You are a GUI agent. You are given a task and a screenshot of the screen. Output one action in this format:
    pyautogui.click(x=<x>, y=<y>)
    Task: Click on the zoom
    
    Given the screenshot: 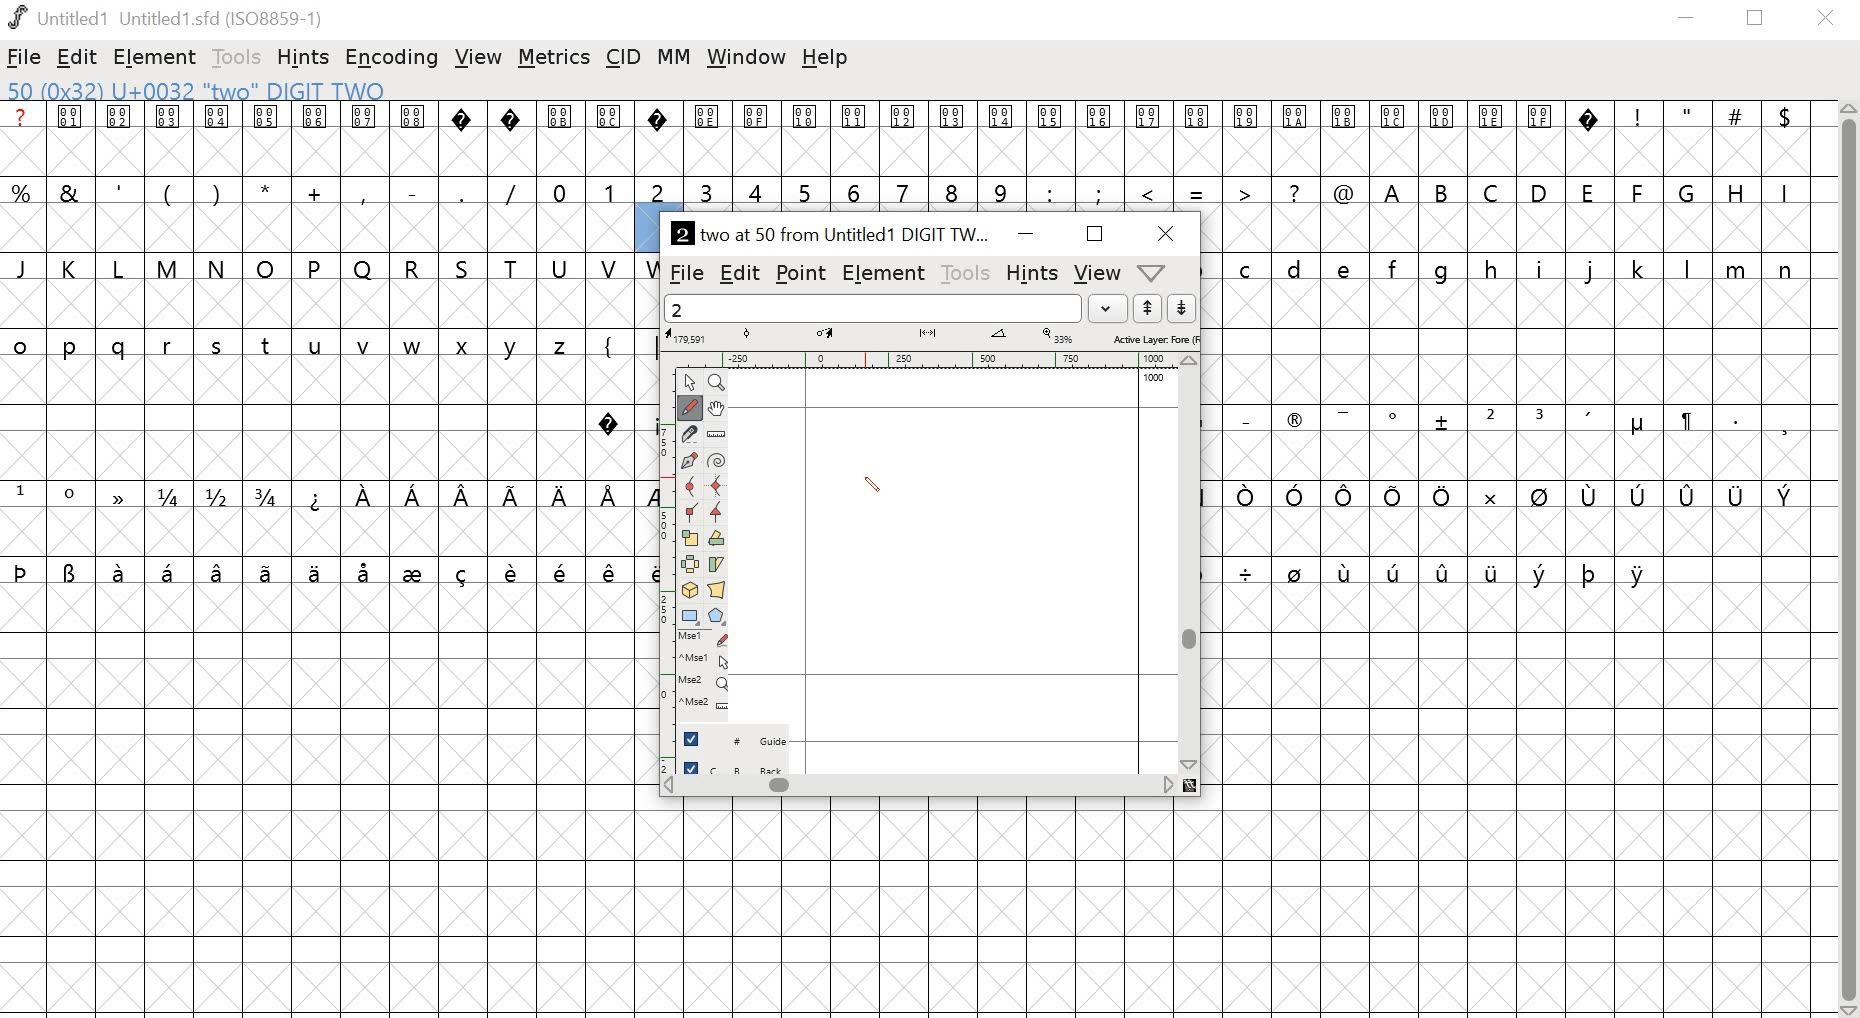 What is the action you would take?
    pyautogui.click(x=720, y=383)
    